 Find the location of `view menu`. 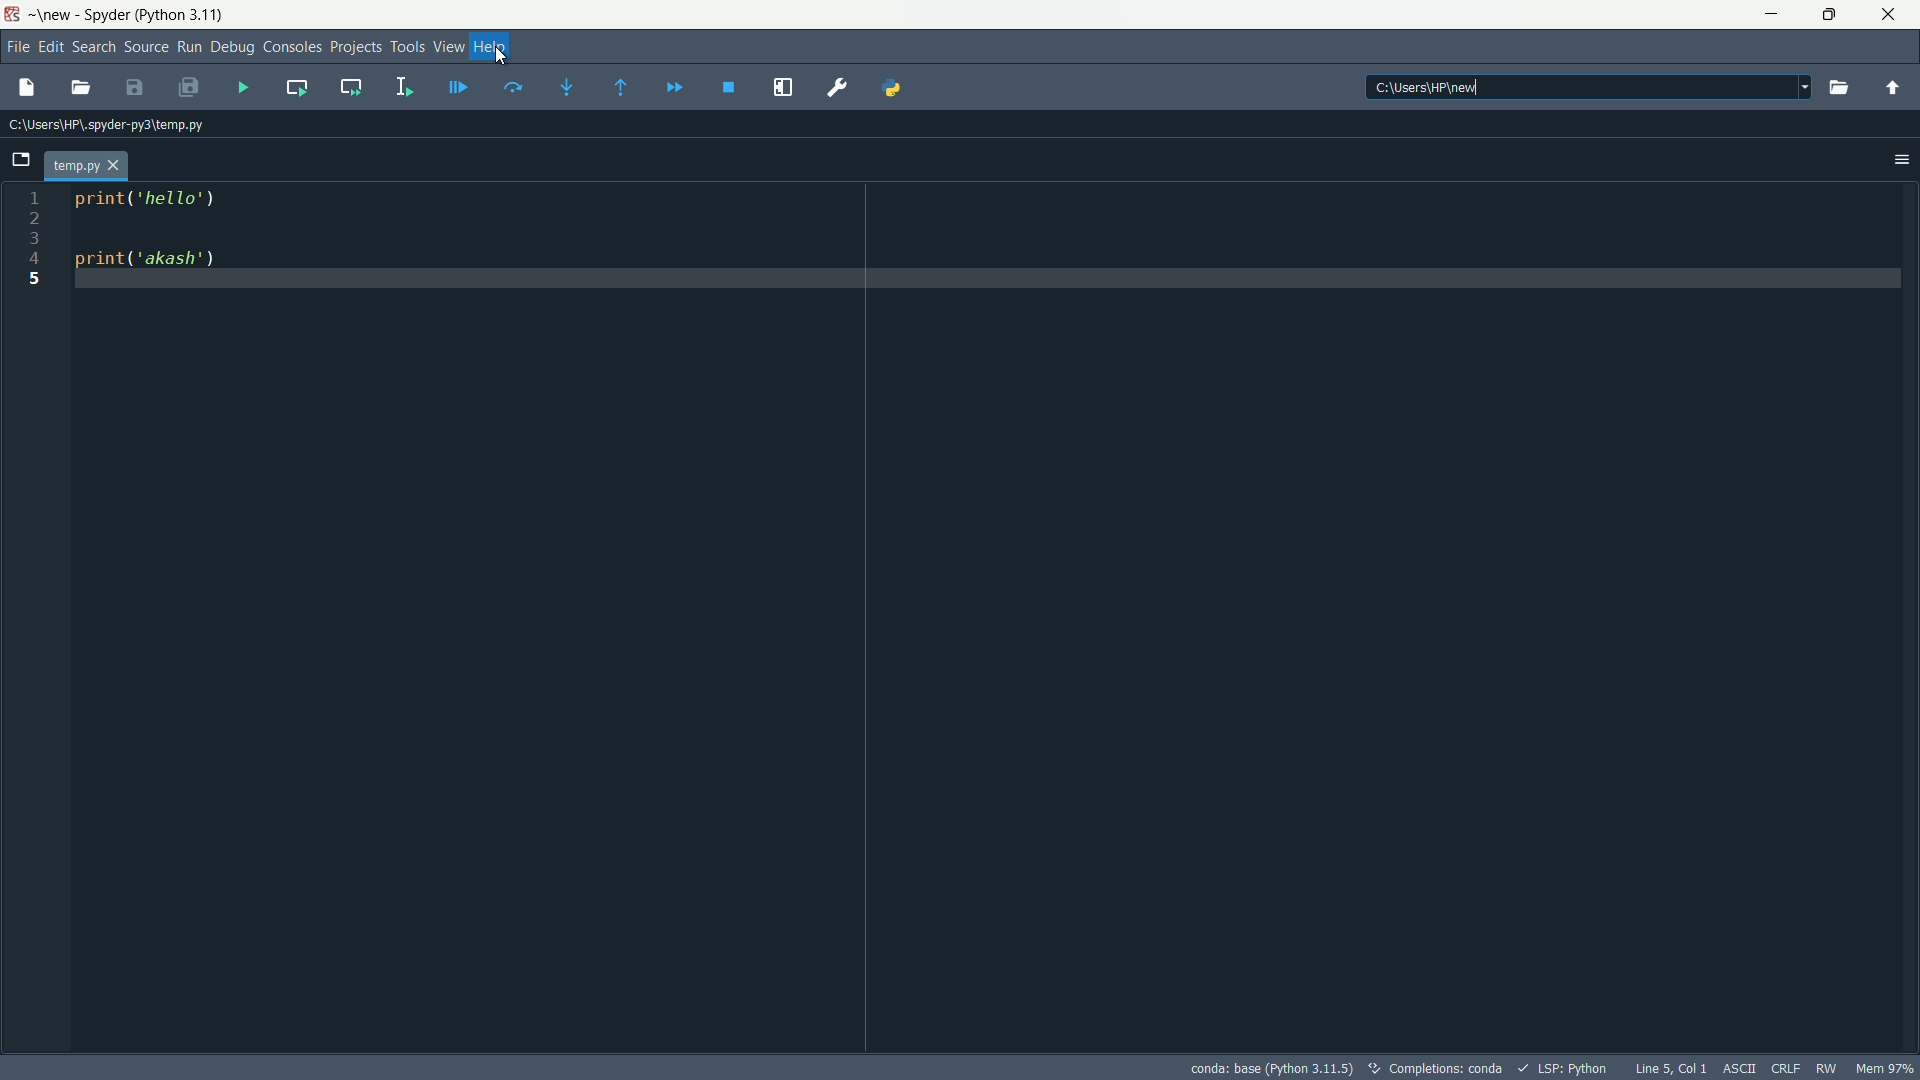

view menu is located at coordinates (452, 48).